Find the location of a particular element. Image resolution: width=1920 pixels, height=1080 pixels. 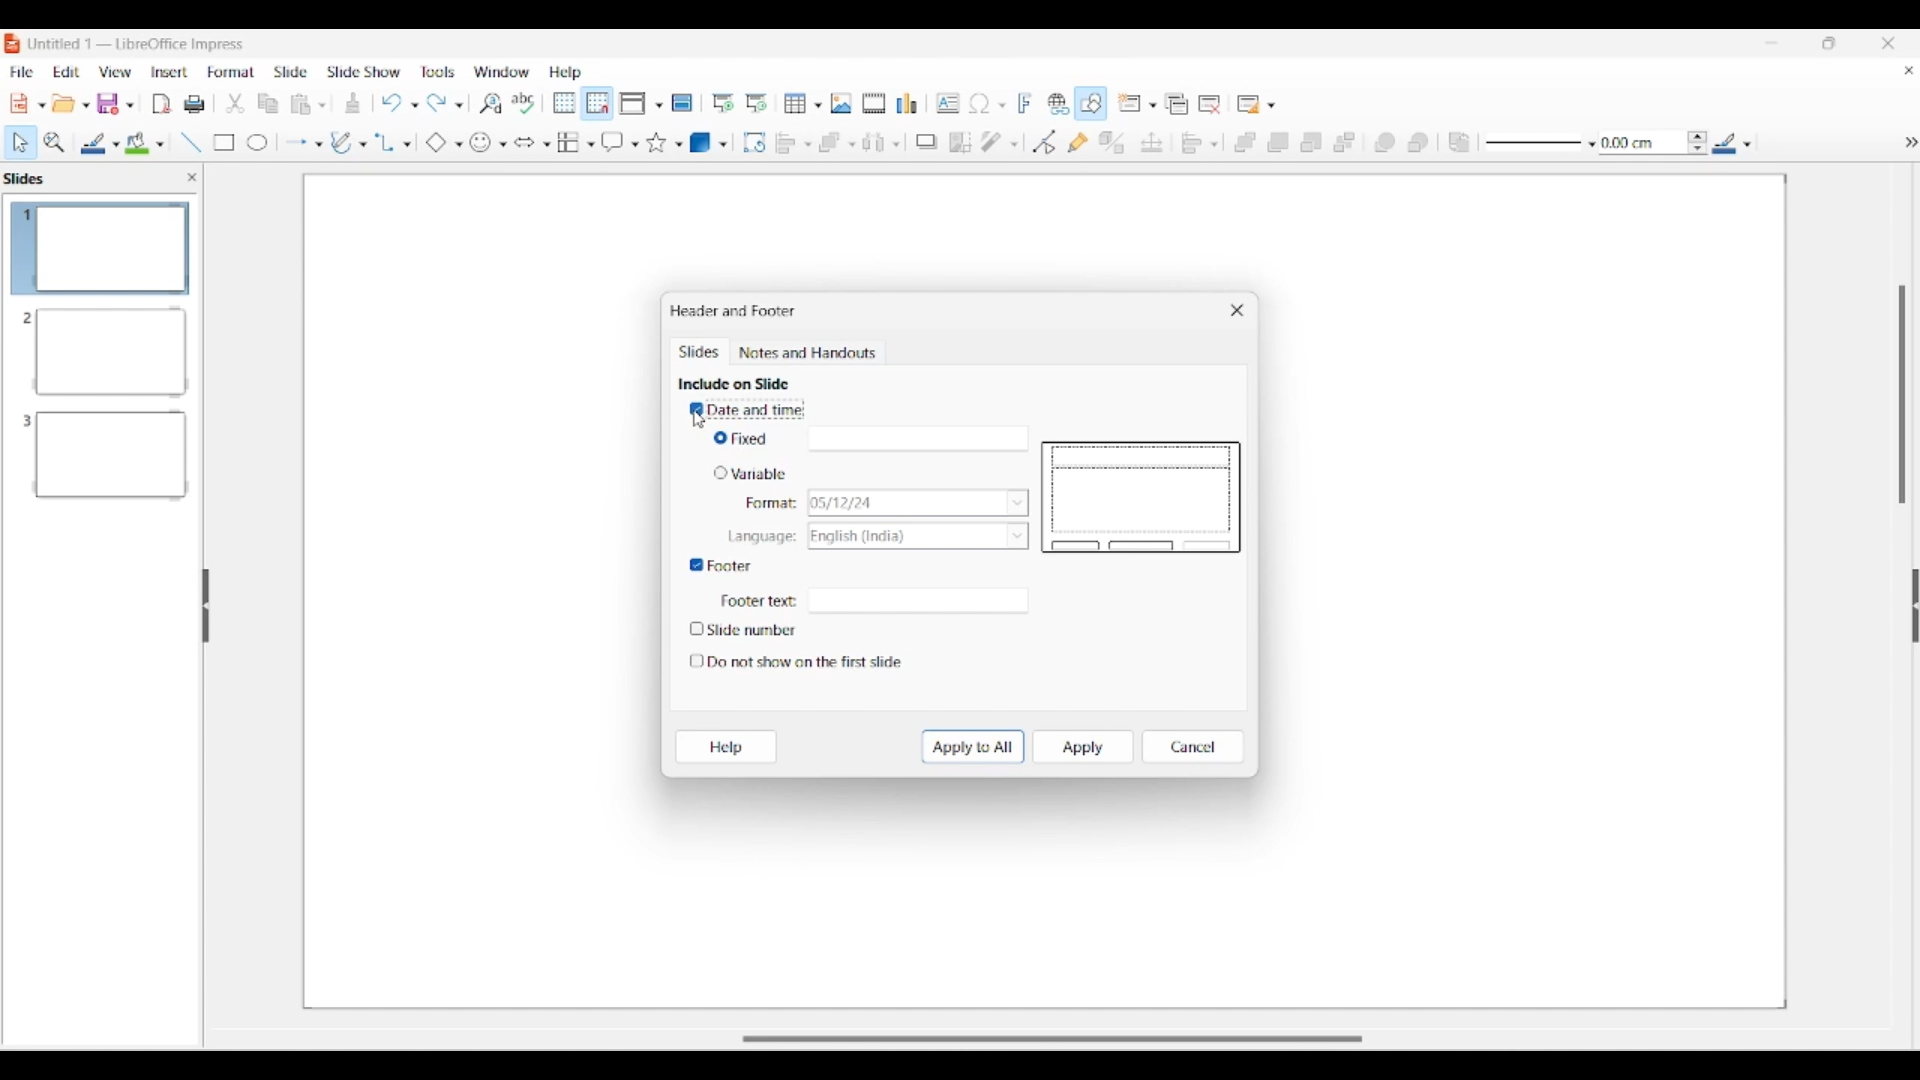

Display grid is located at coordinates (565, 103).